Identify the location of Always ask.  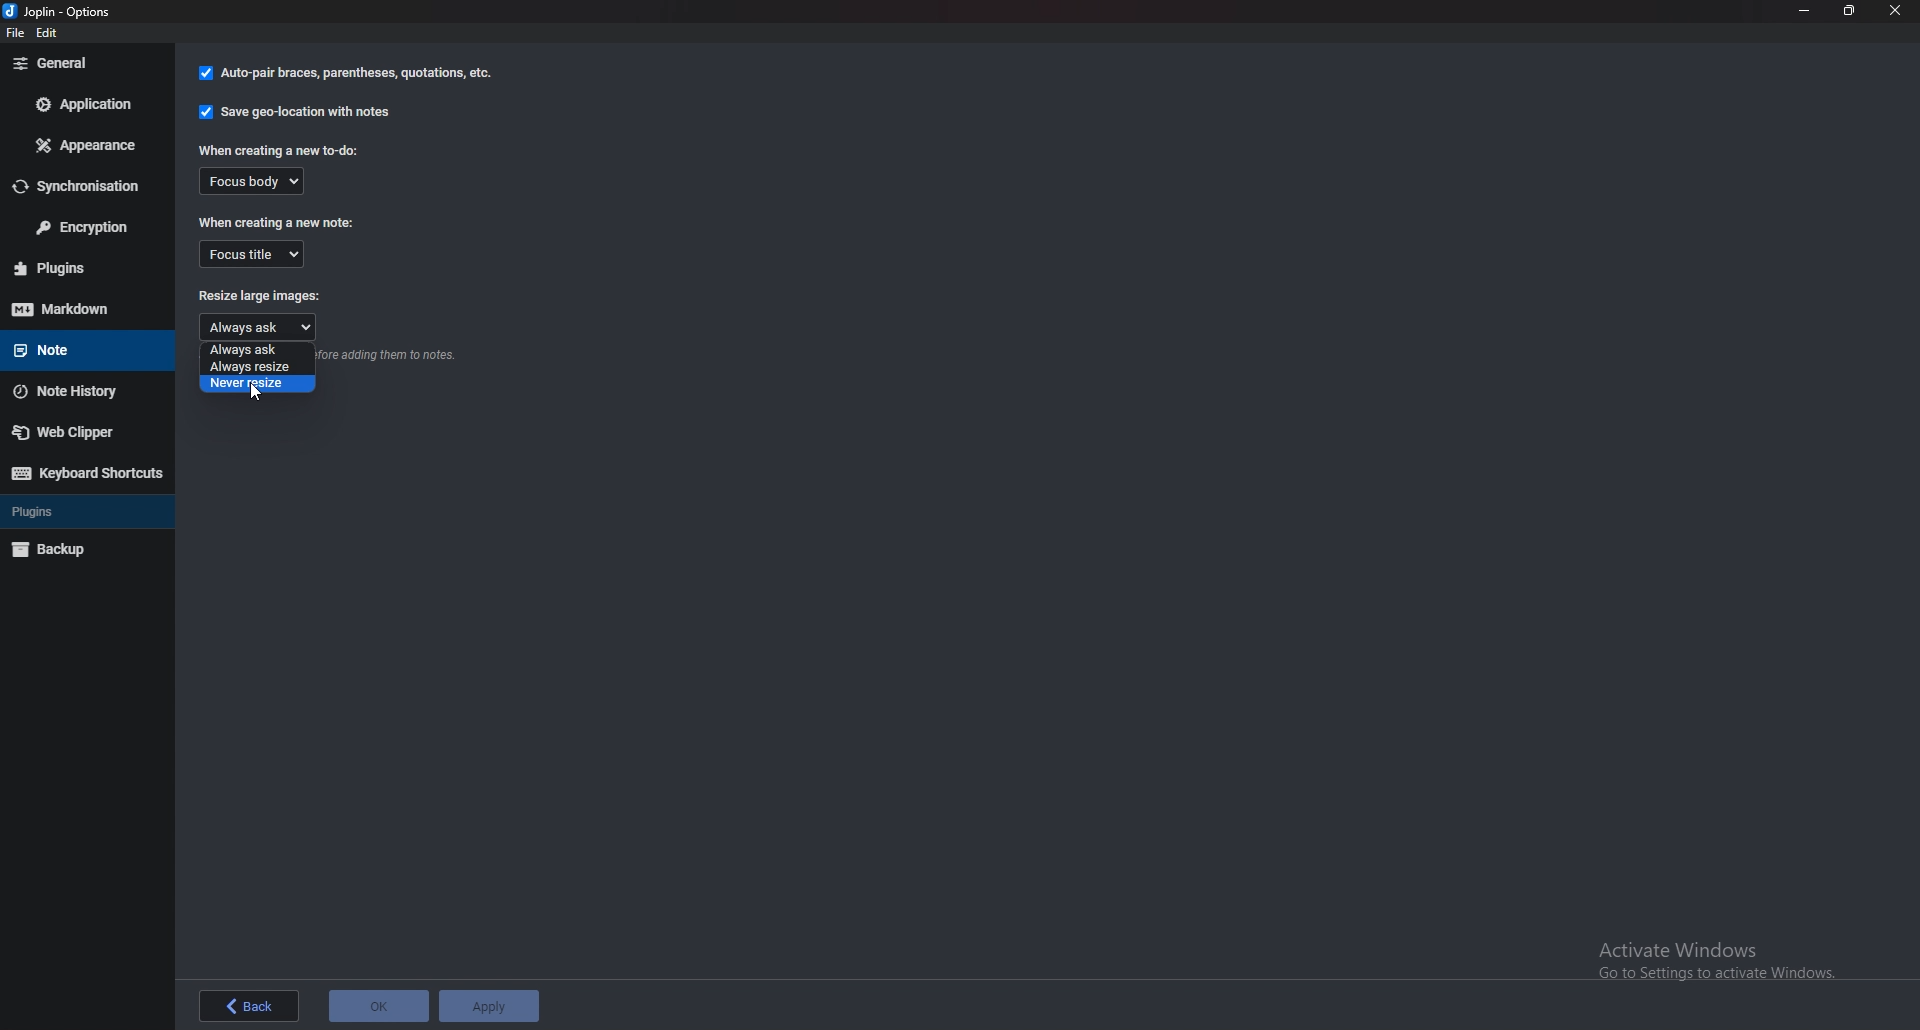
(259, 350).